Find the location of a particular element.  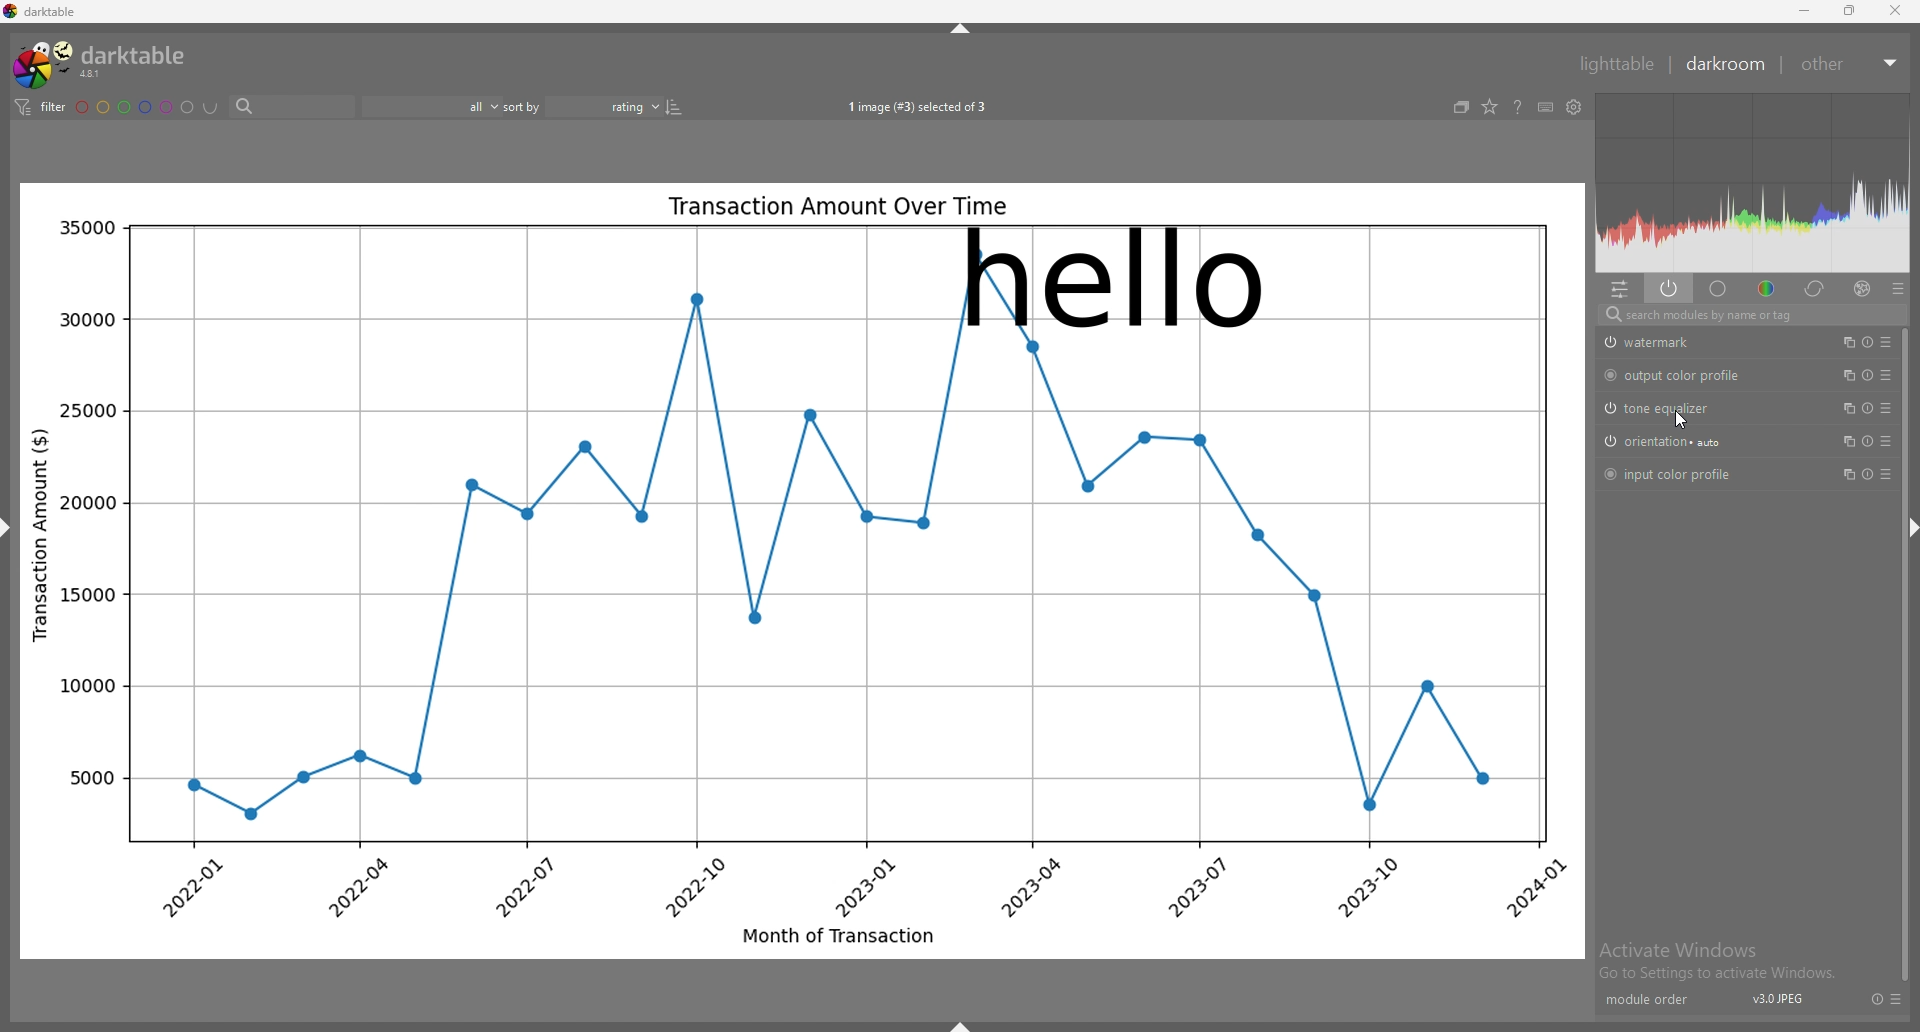

darktable logo is located at coordinates (107, 63).